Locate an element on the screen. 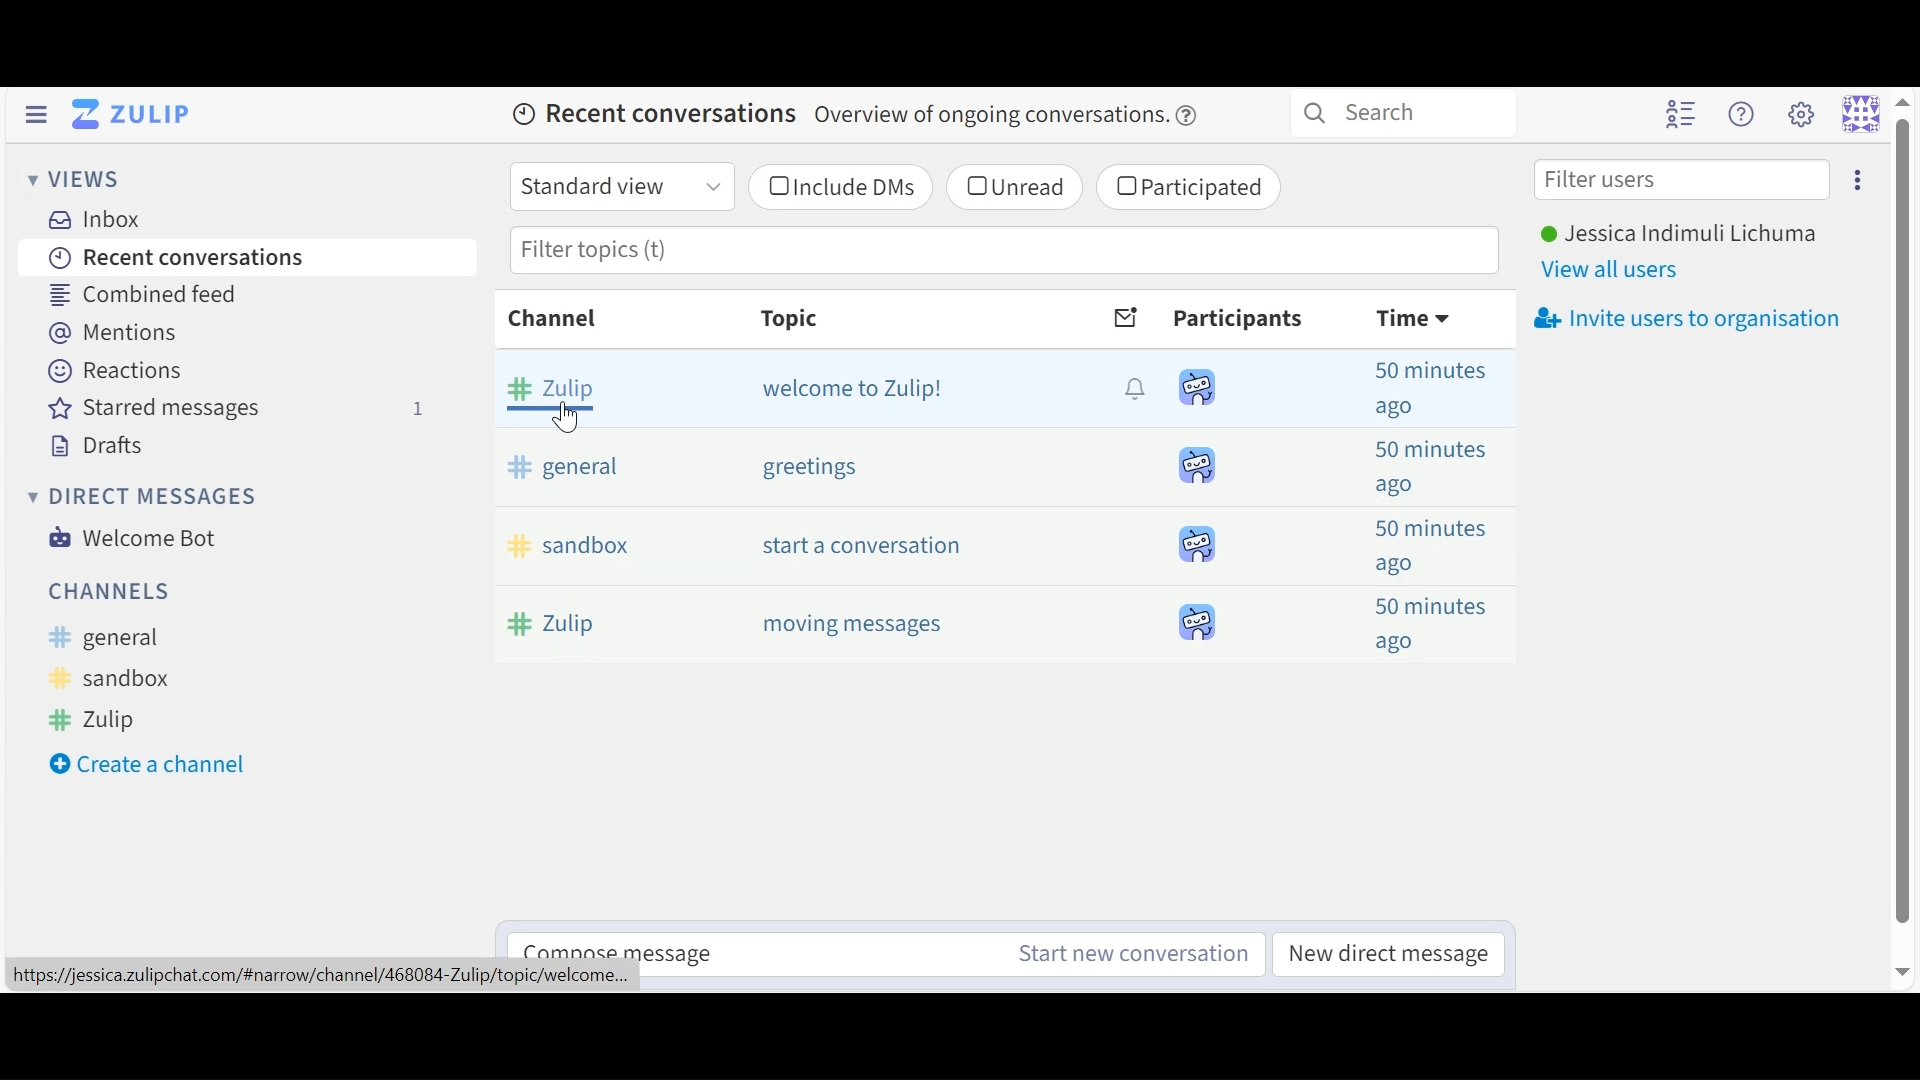  Channel is located at coordinates (554, 316).